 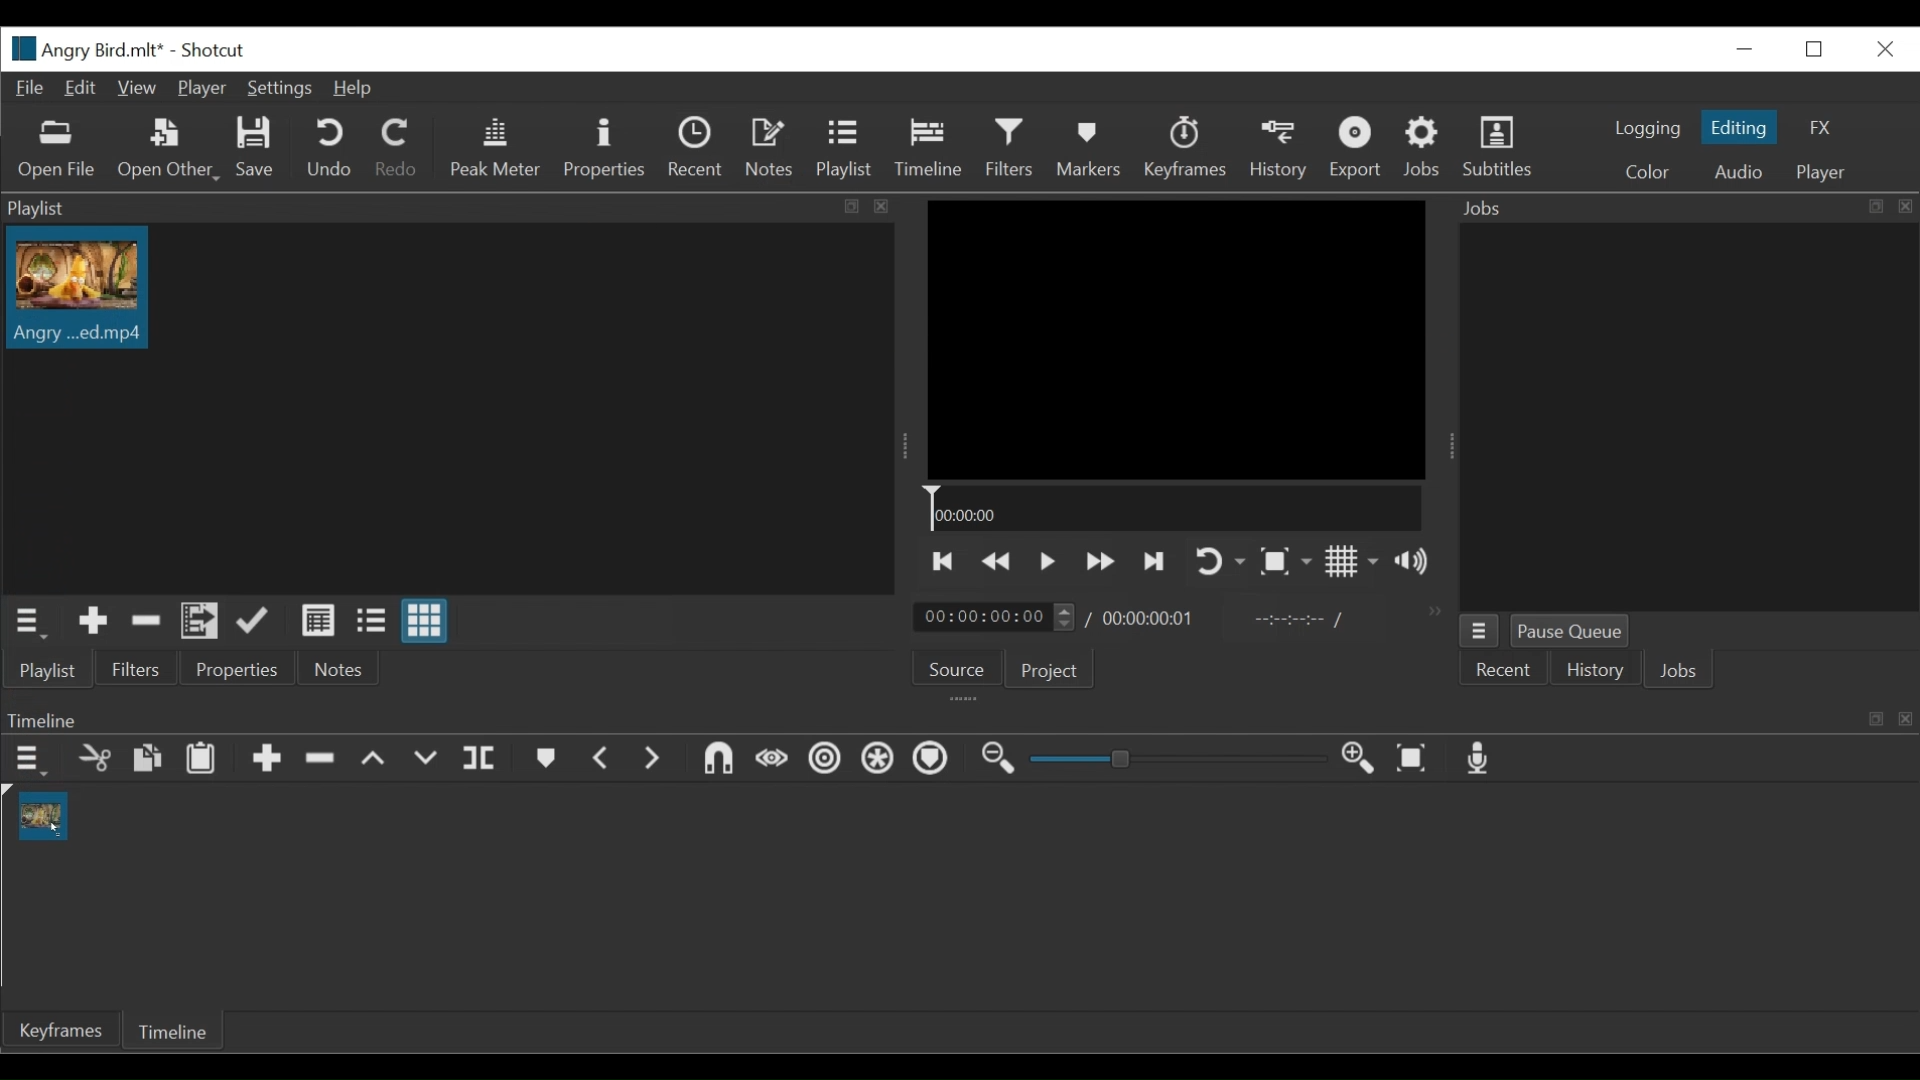 I want to click on Color, so click(x=1646, y=174).